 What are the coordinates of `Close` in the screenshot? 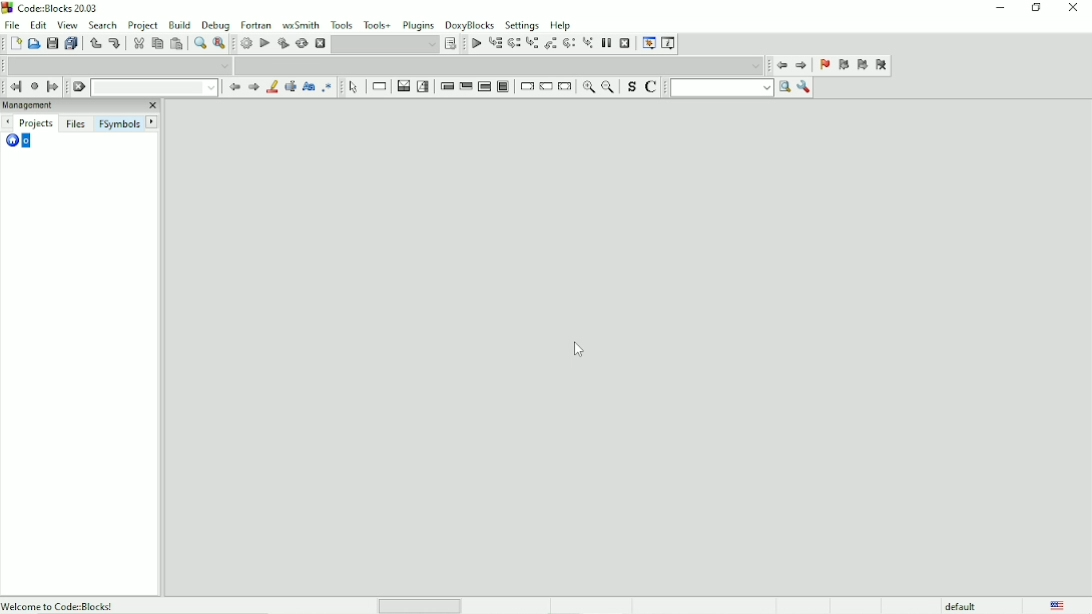 It's located at (1075, 8).